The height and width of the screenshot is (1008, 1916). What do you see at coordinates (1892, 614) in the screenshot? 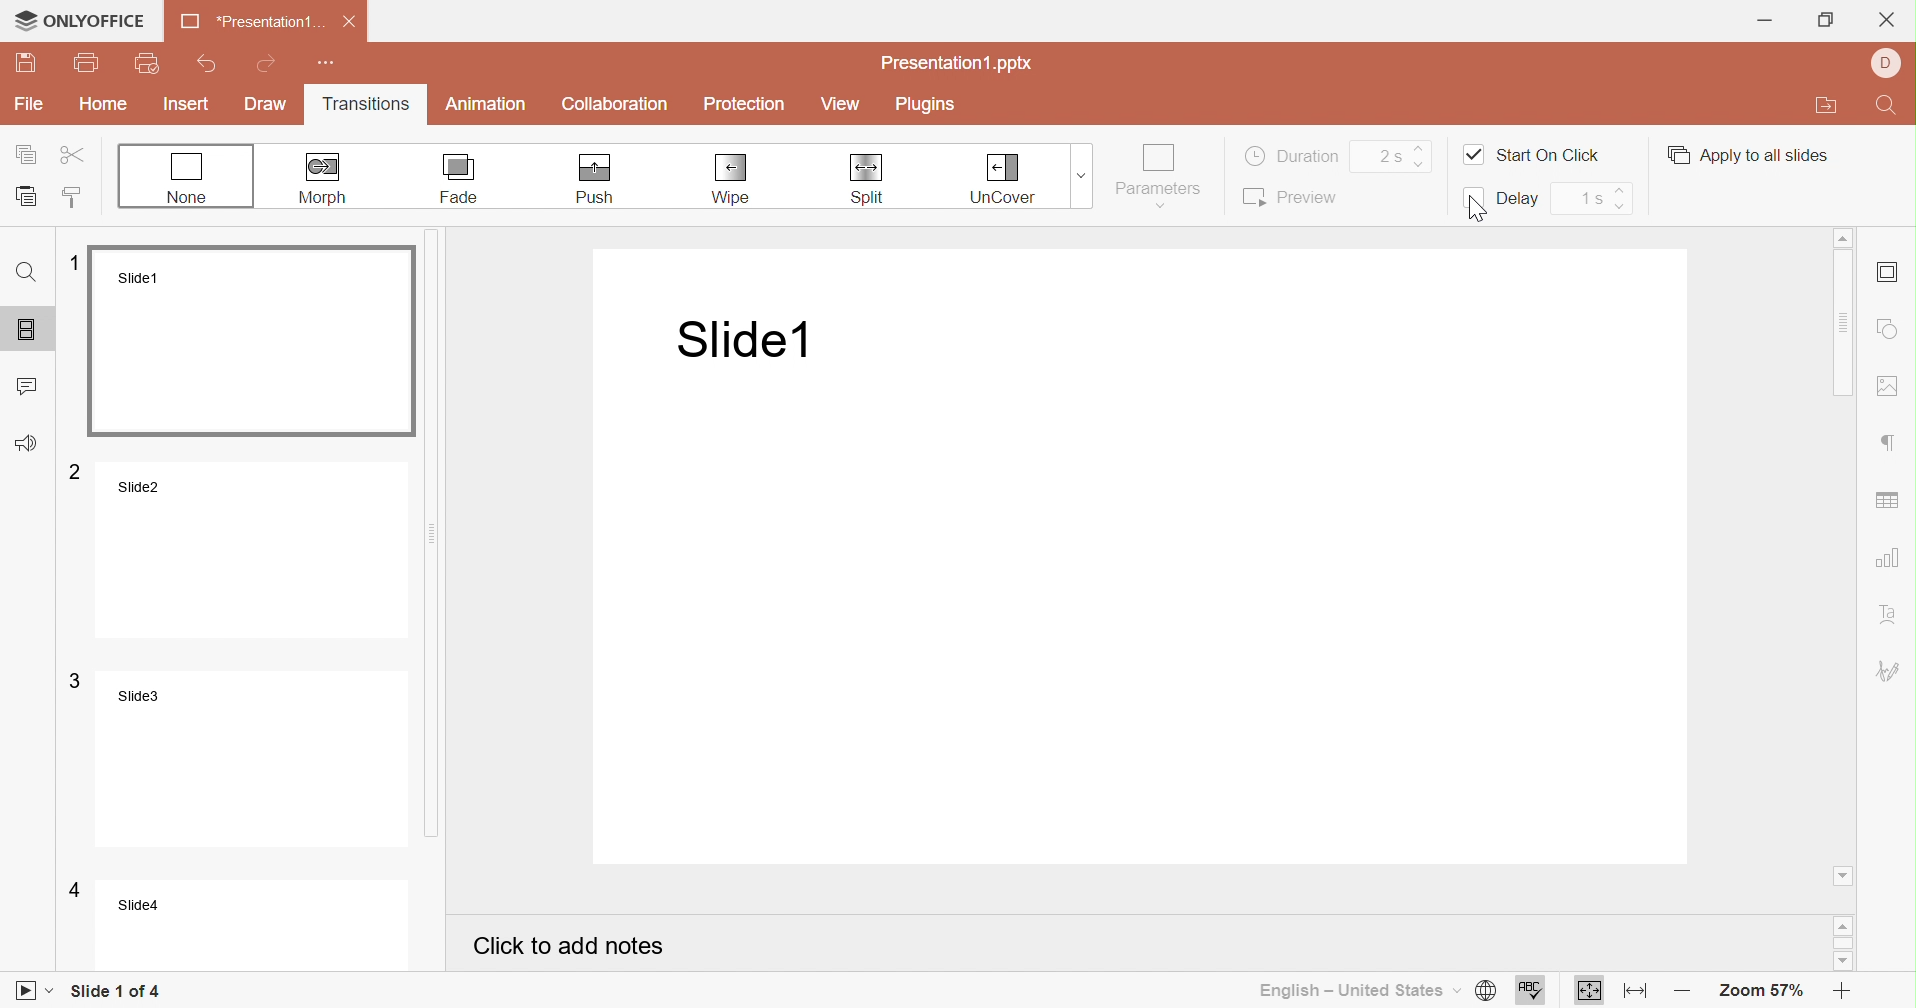
I see `Text art settings` at bounding box center [1892, 614].